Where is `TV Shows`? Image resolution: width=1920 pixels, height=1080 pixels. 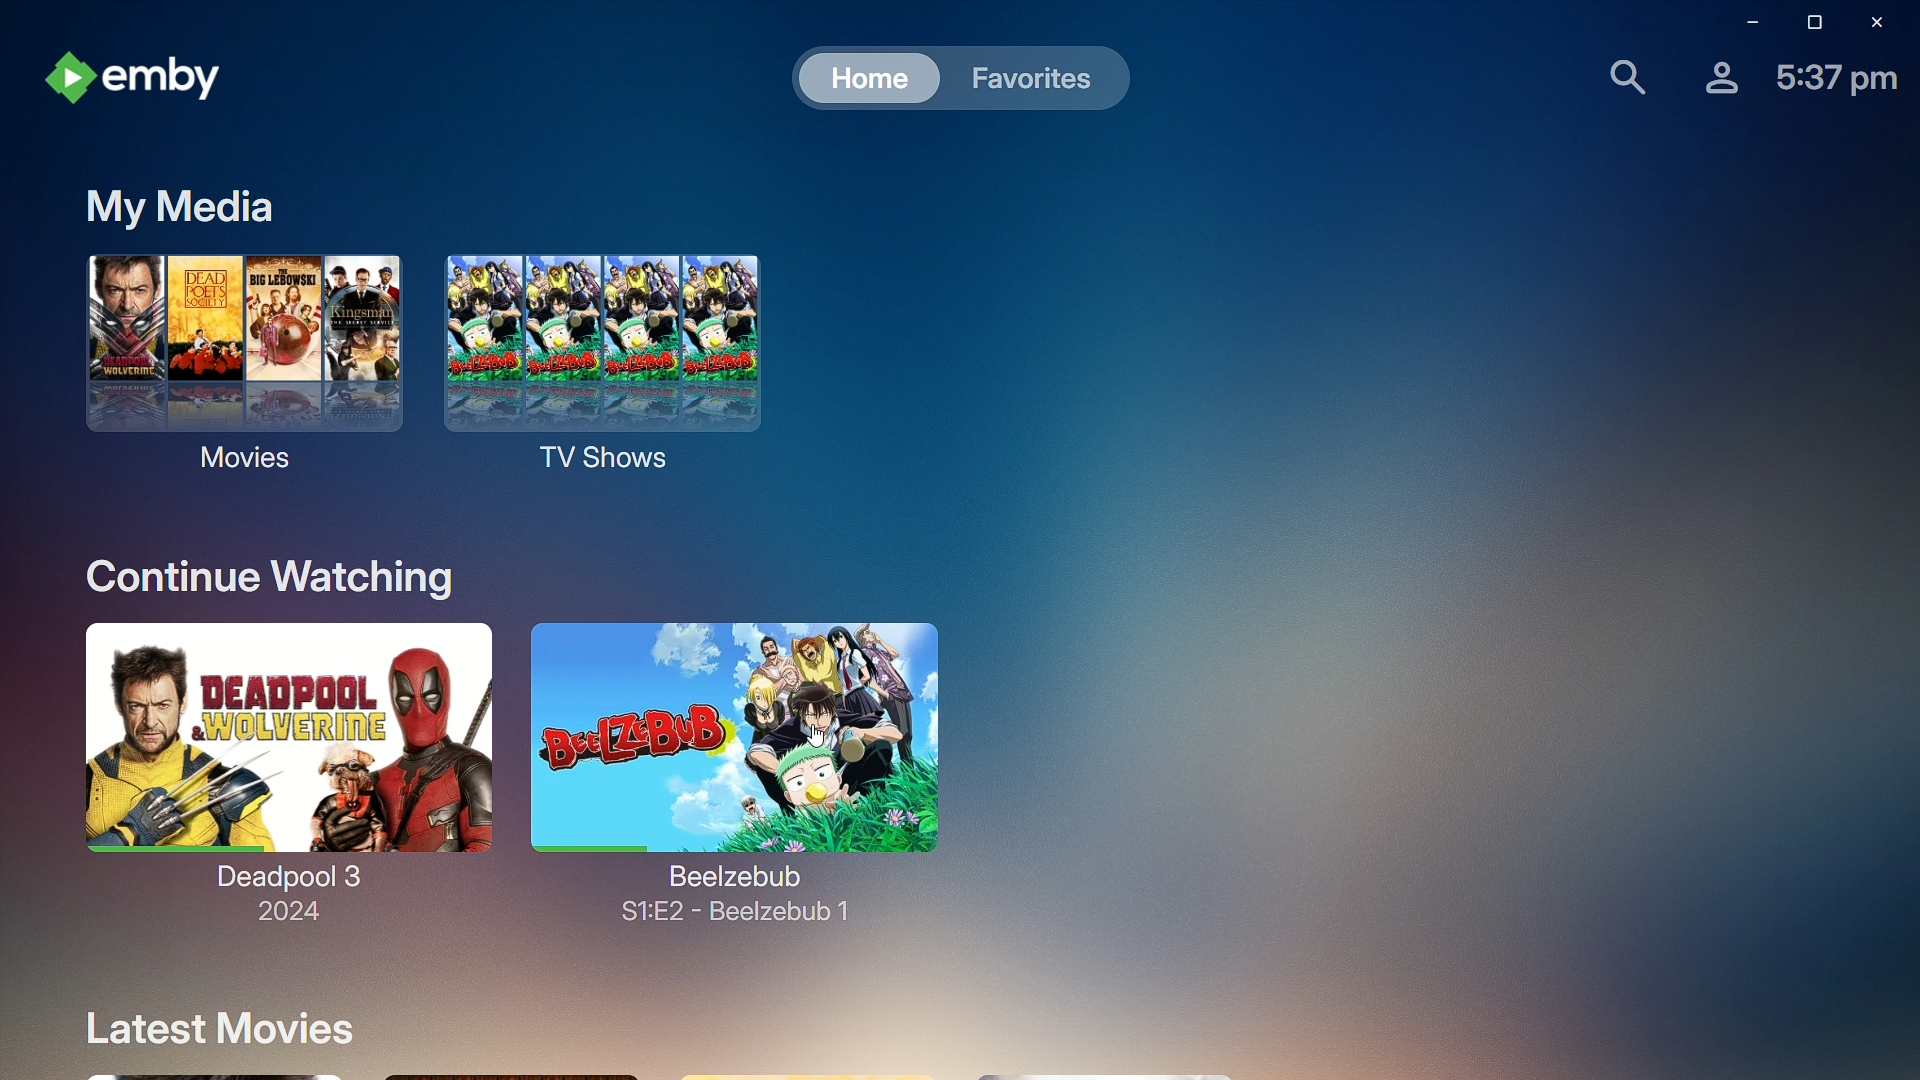 TV Shows is located at coordinates (609, 361).